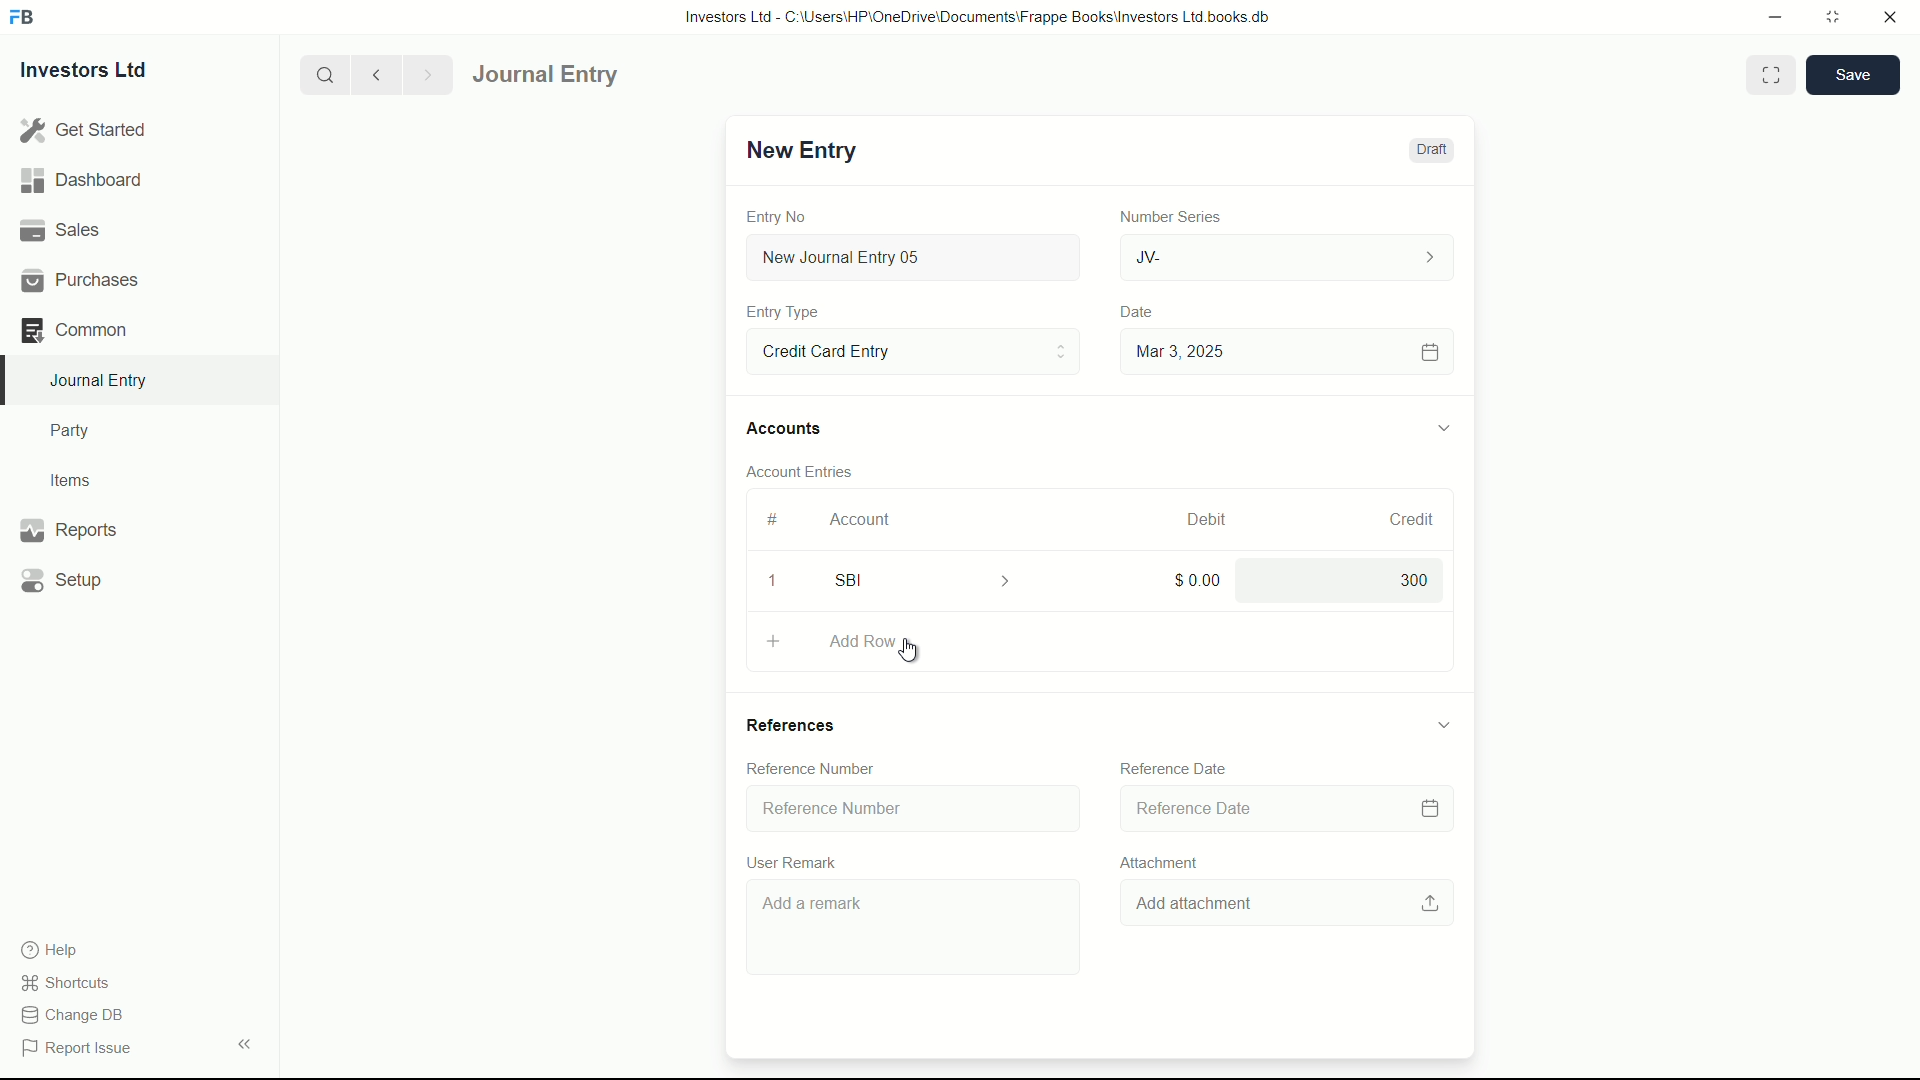  I want to click on Mar 3, 2025, so click(1284, 351).